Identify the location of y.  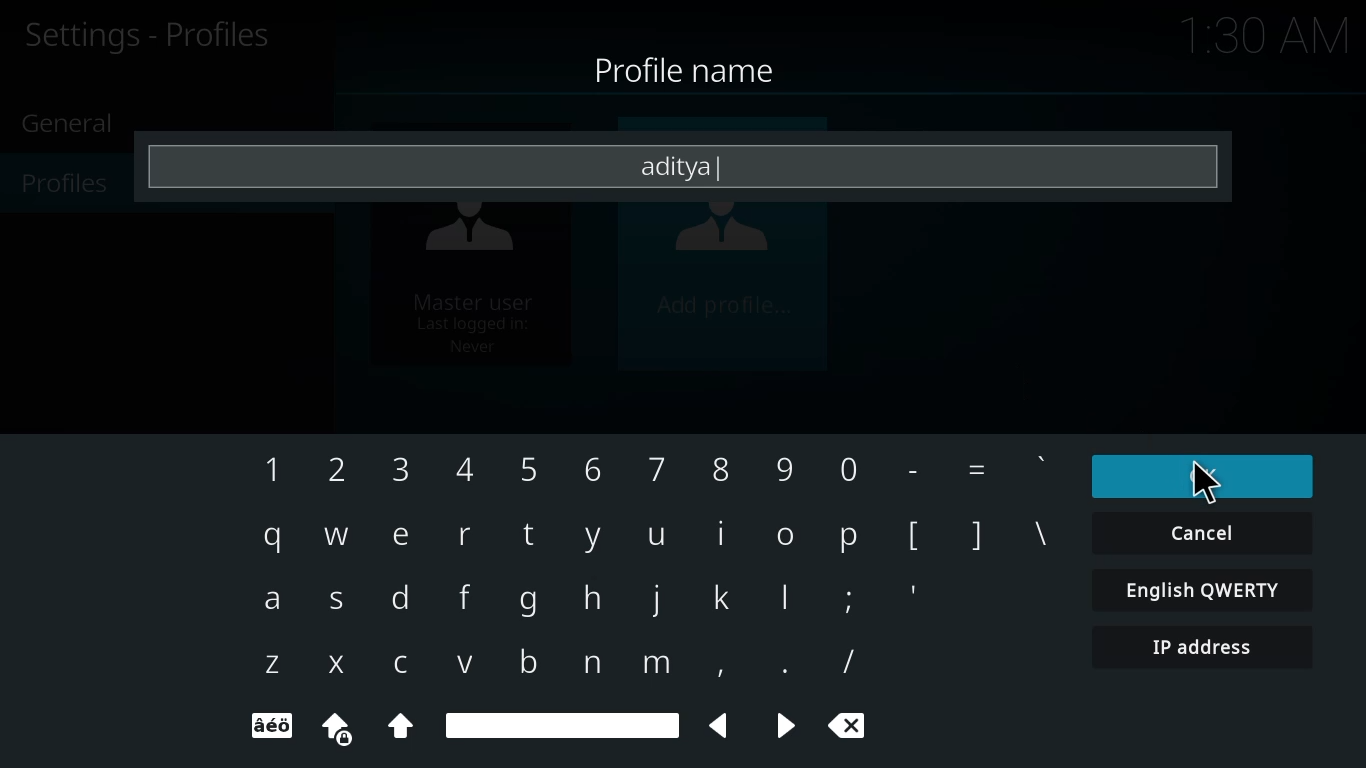
(586, 542).